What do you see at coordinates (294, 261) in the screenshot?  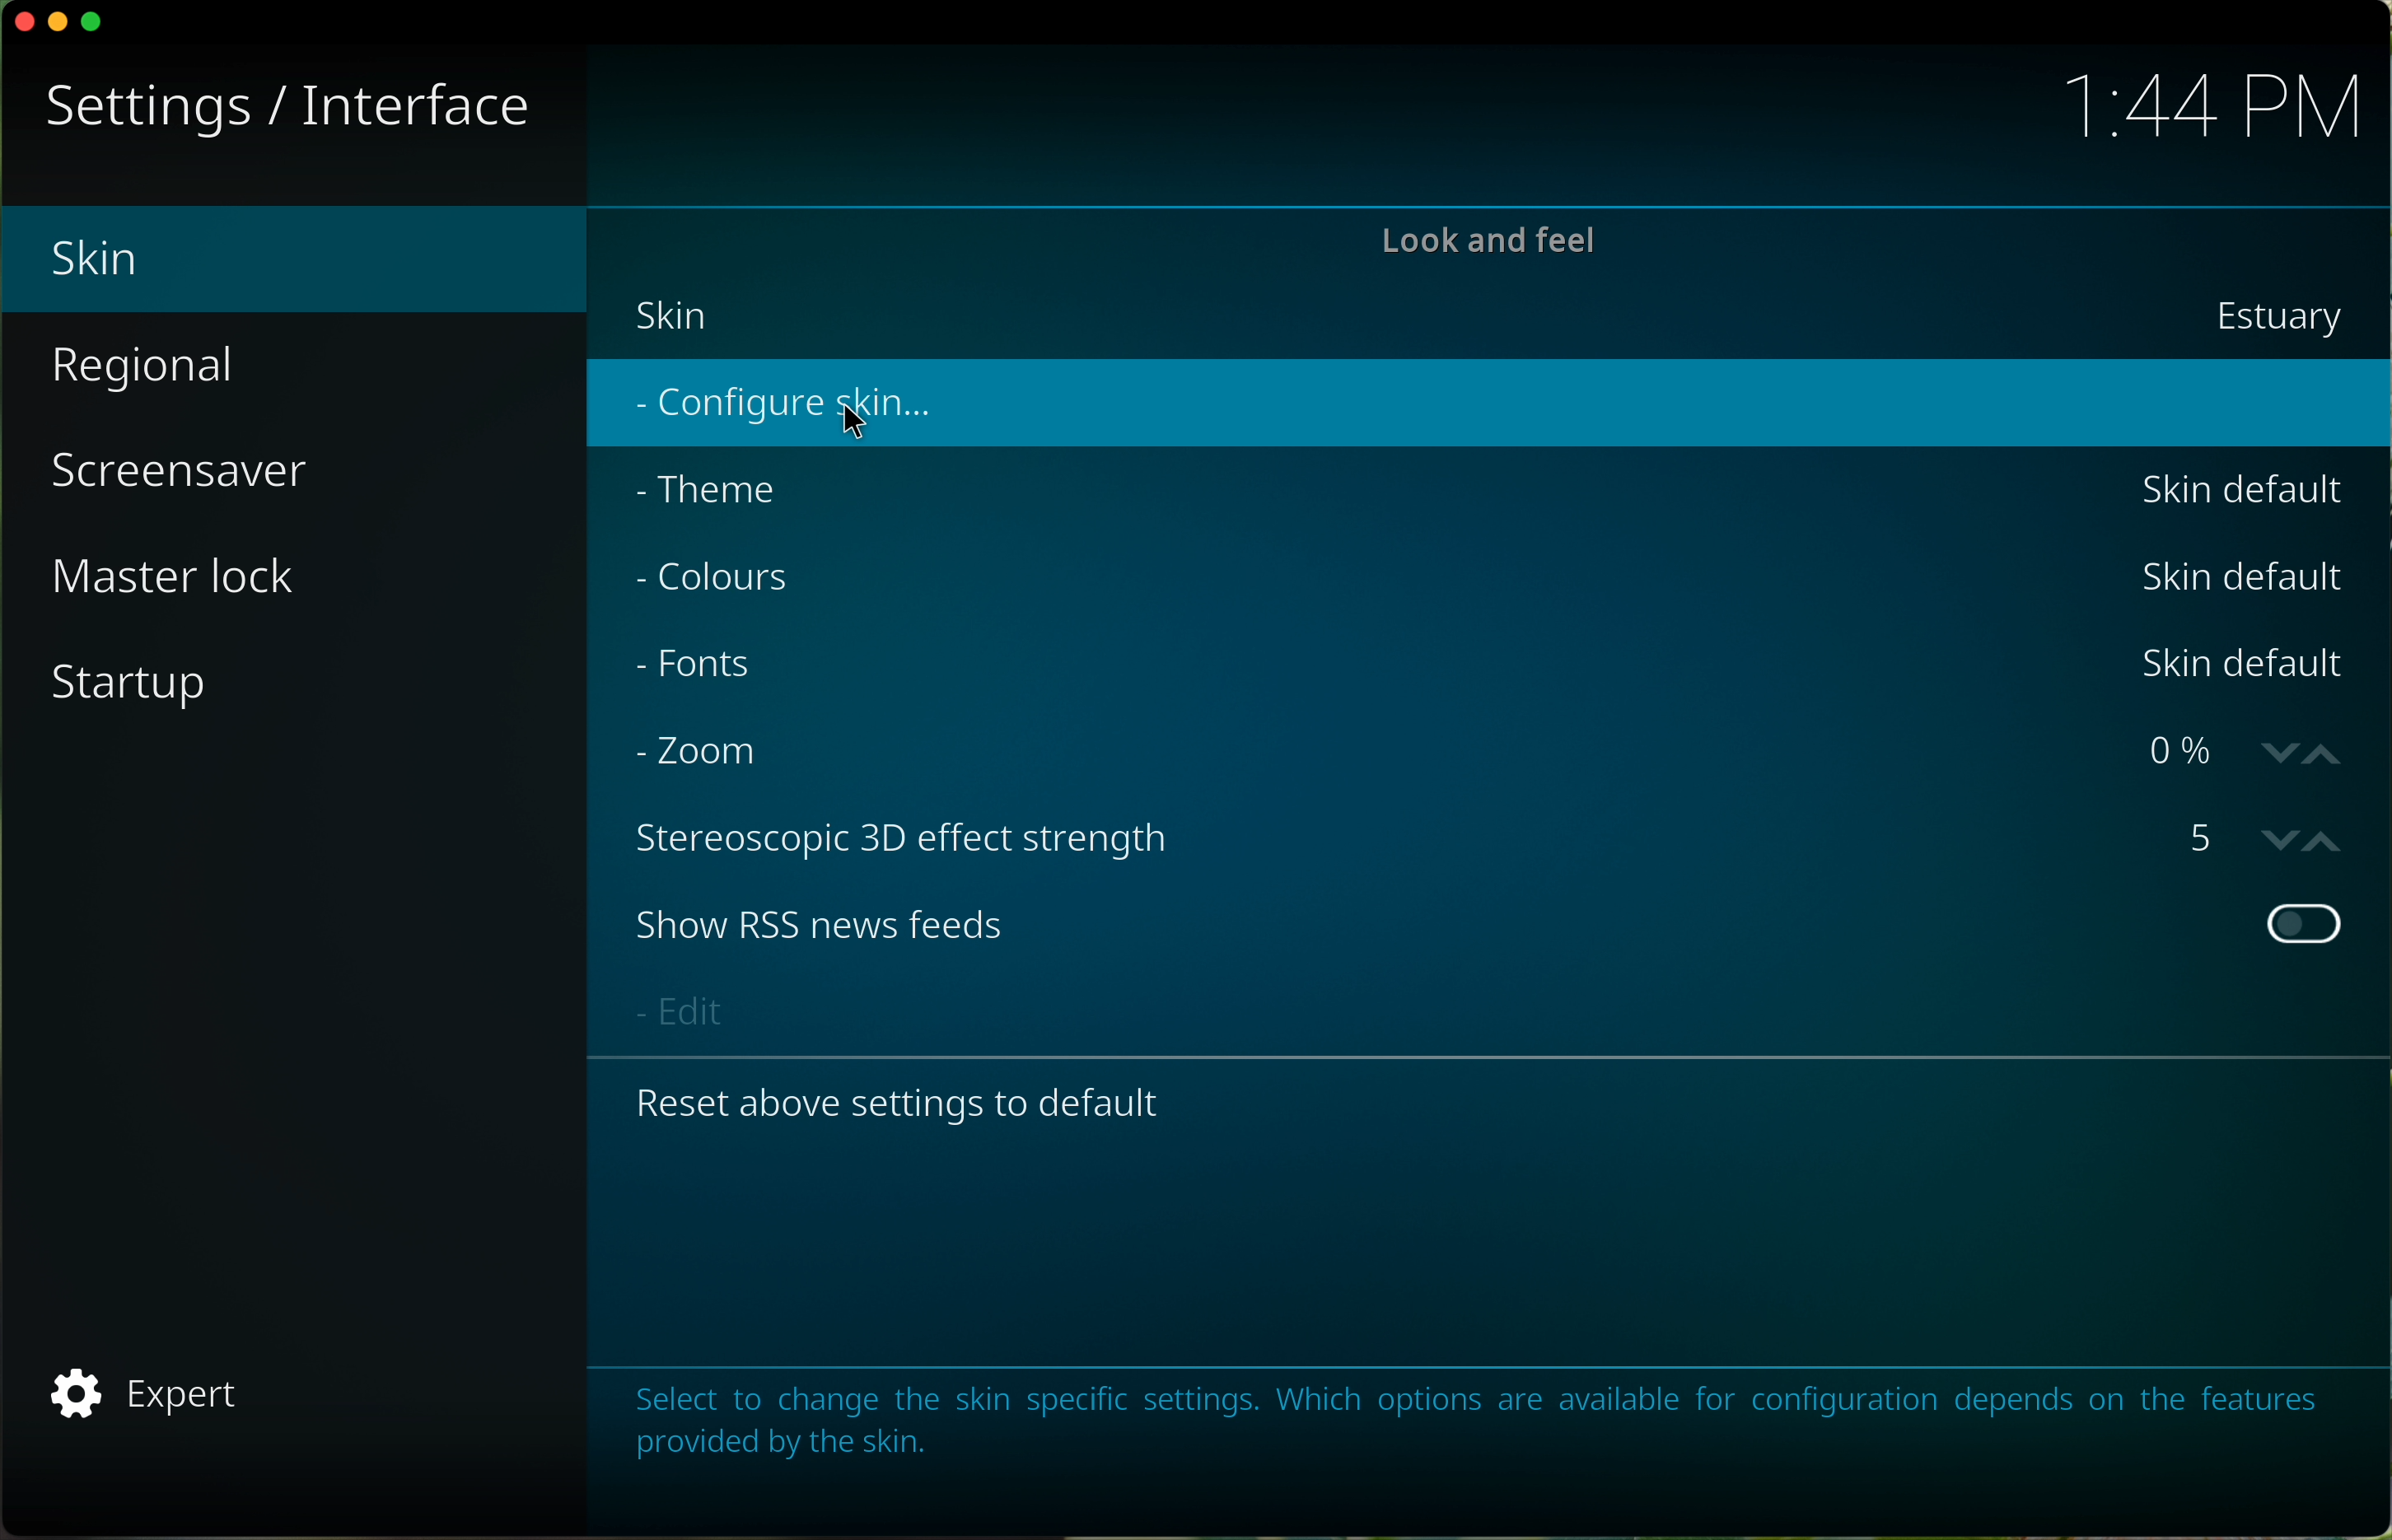 I see `skin` at bounding box center [294, 261].